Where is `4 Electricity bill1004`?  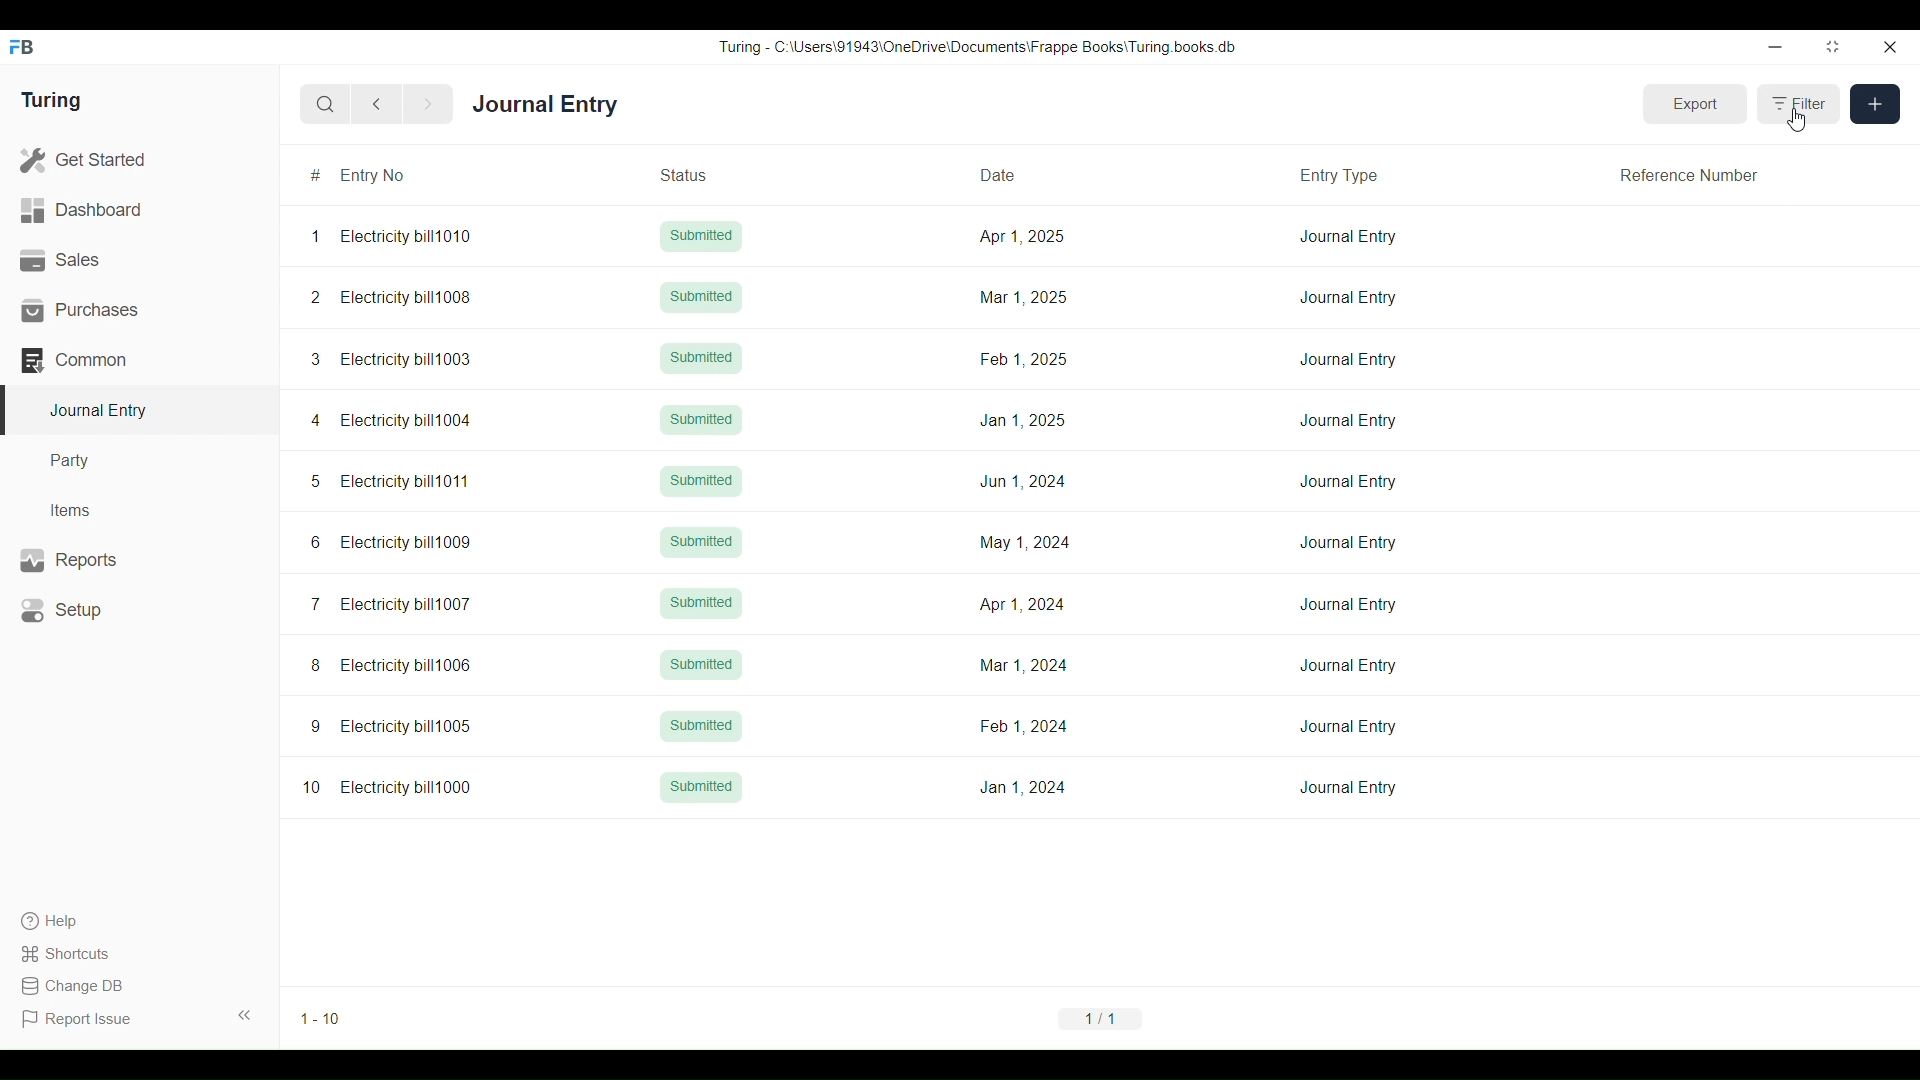 4 Electricity bill1004 is located at coordinates (392, 420).